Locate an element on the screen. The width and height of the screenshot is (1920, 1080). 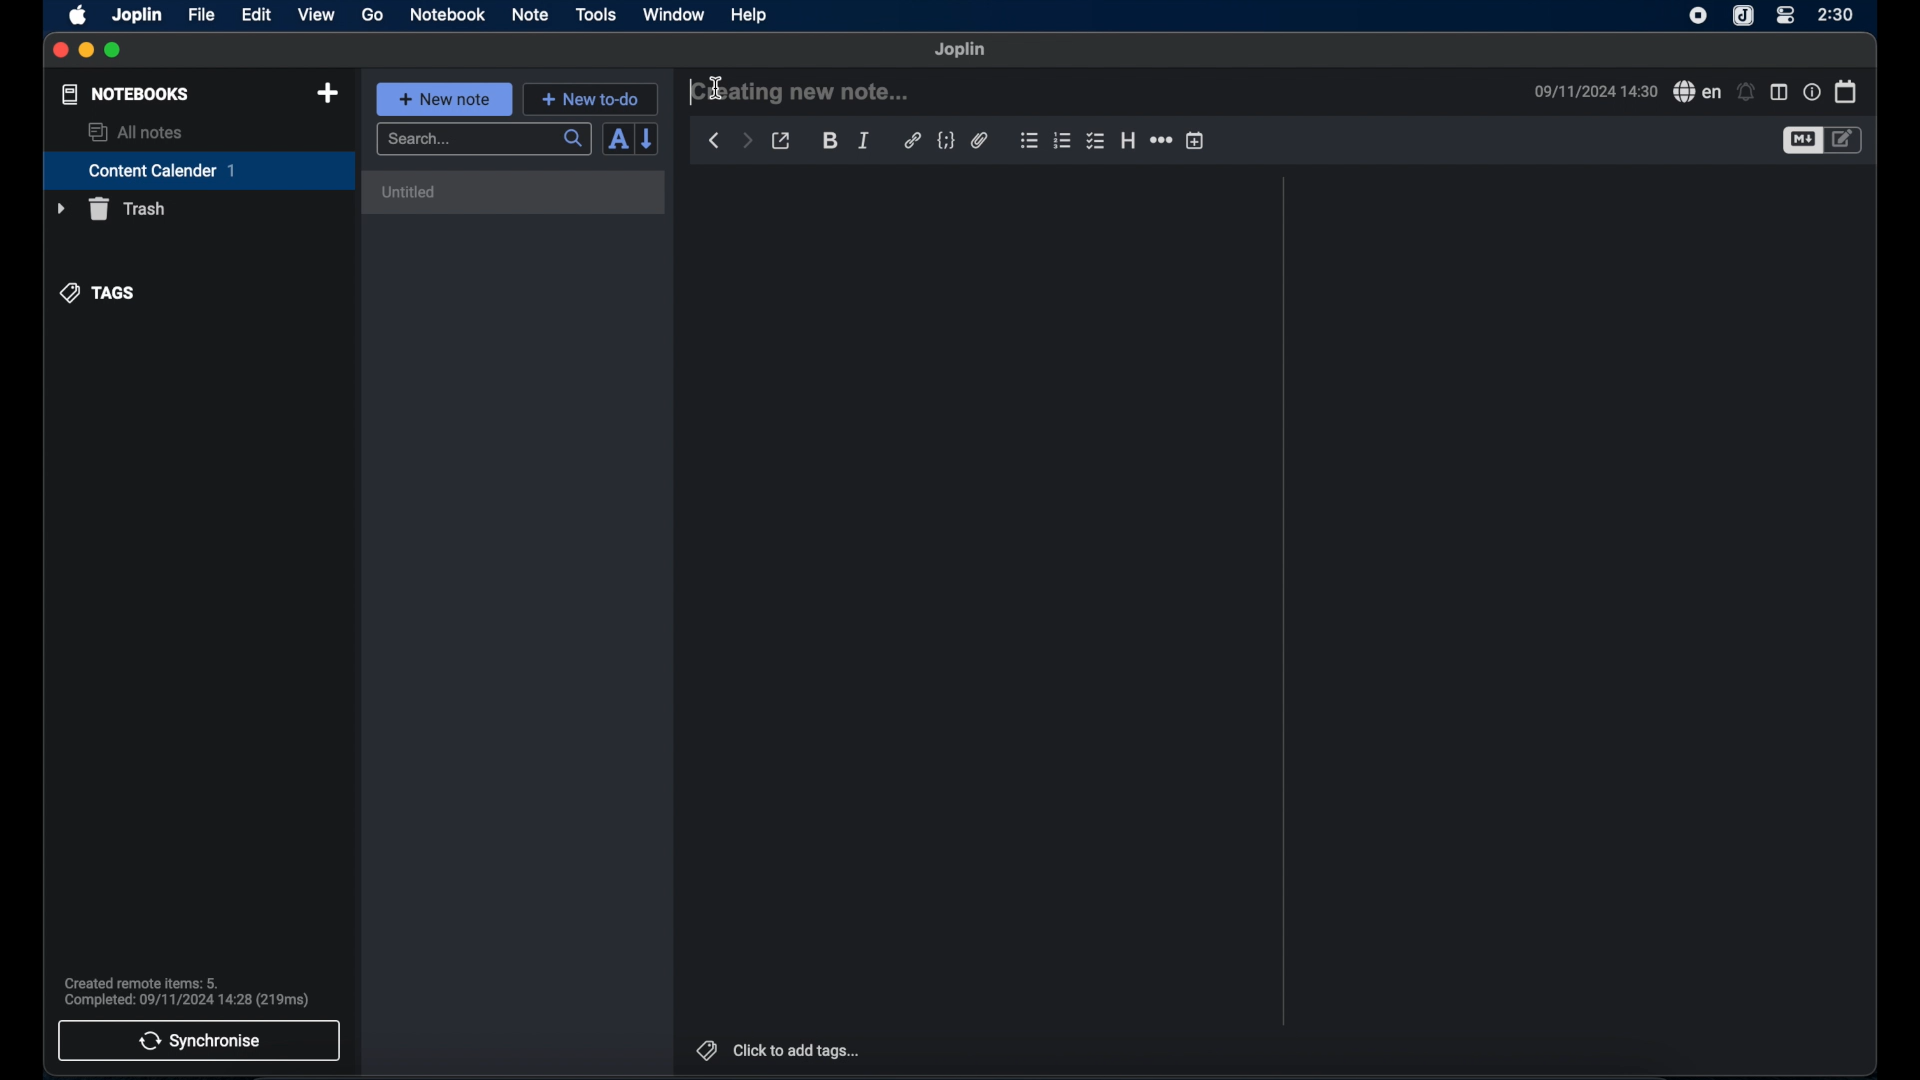
hyperlink is located at coordinates (912, 139).